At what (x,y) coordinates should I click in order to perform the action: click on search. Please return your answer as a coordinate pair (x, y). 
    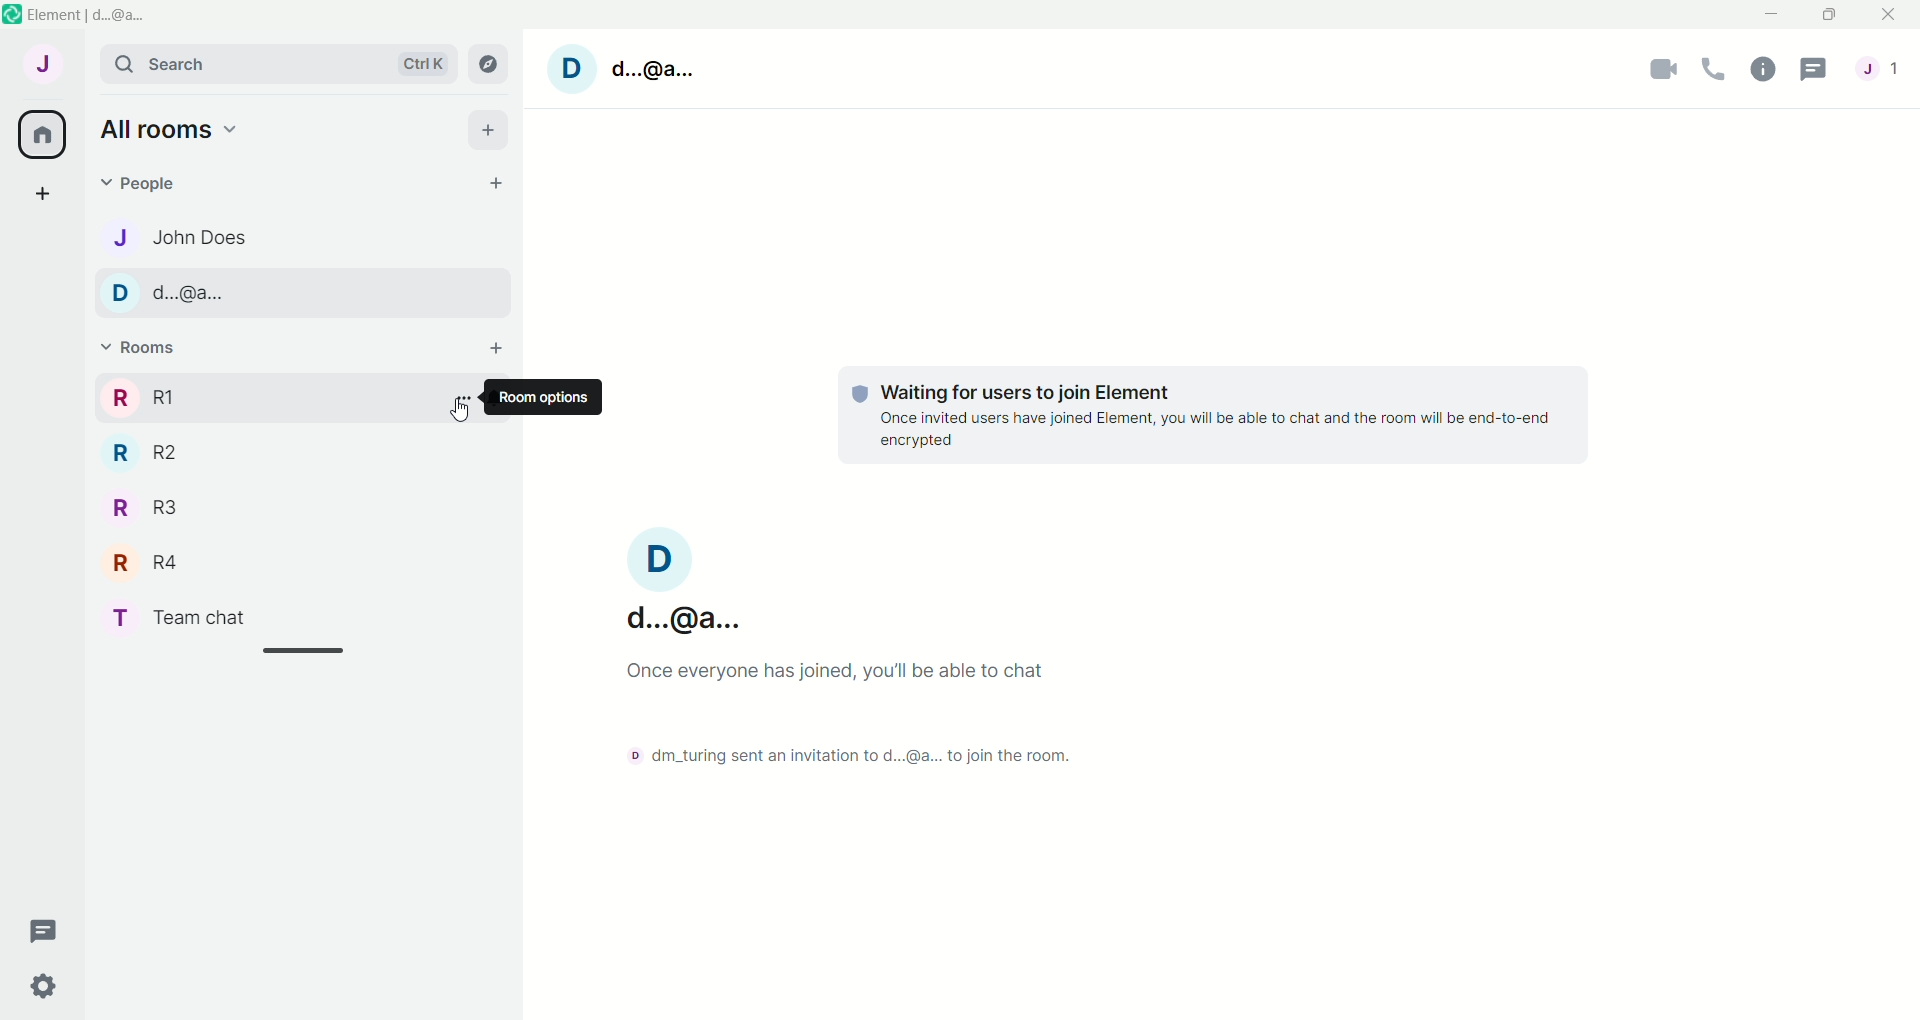
    Looking at the image, I should click on (278, 63).